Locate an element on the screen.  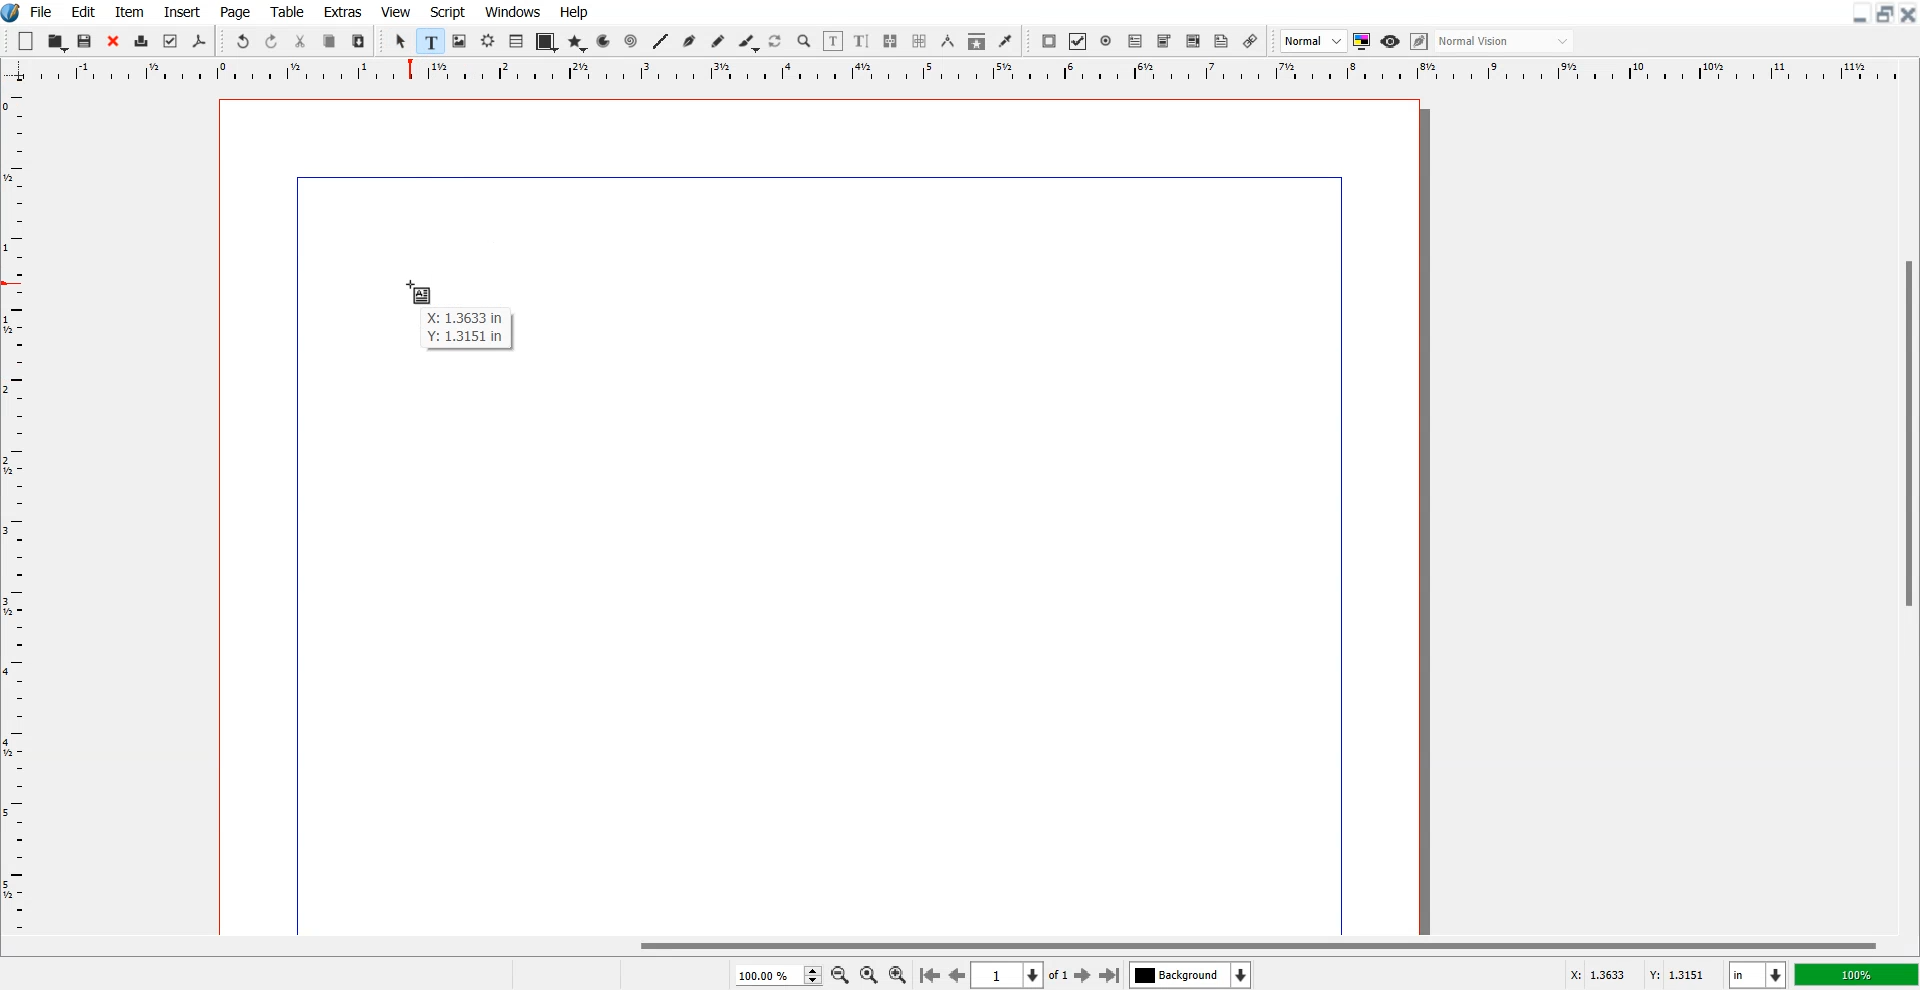
Render frame is located at coordinates (489, 40).